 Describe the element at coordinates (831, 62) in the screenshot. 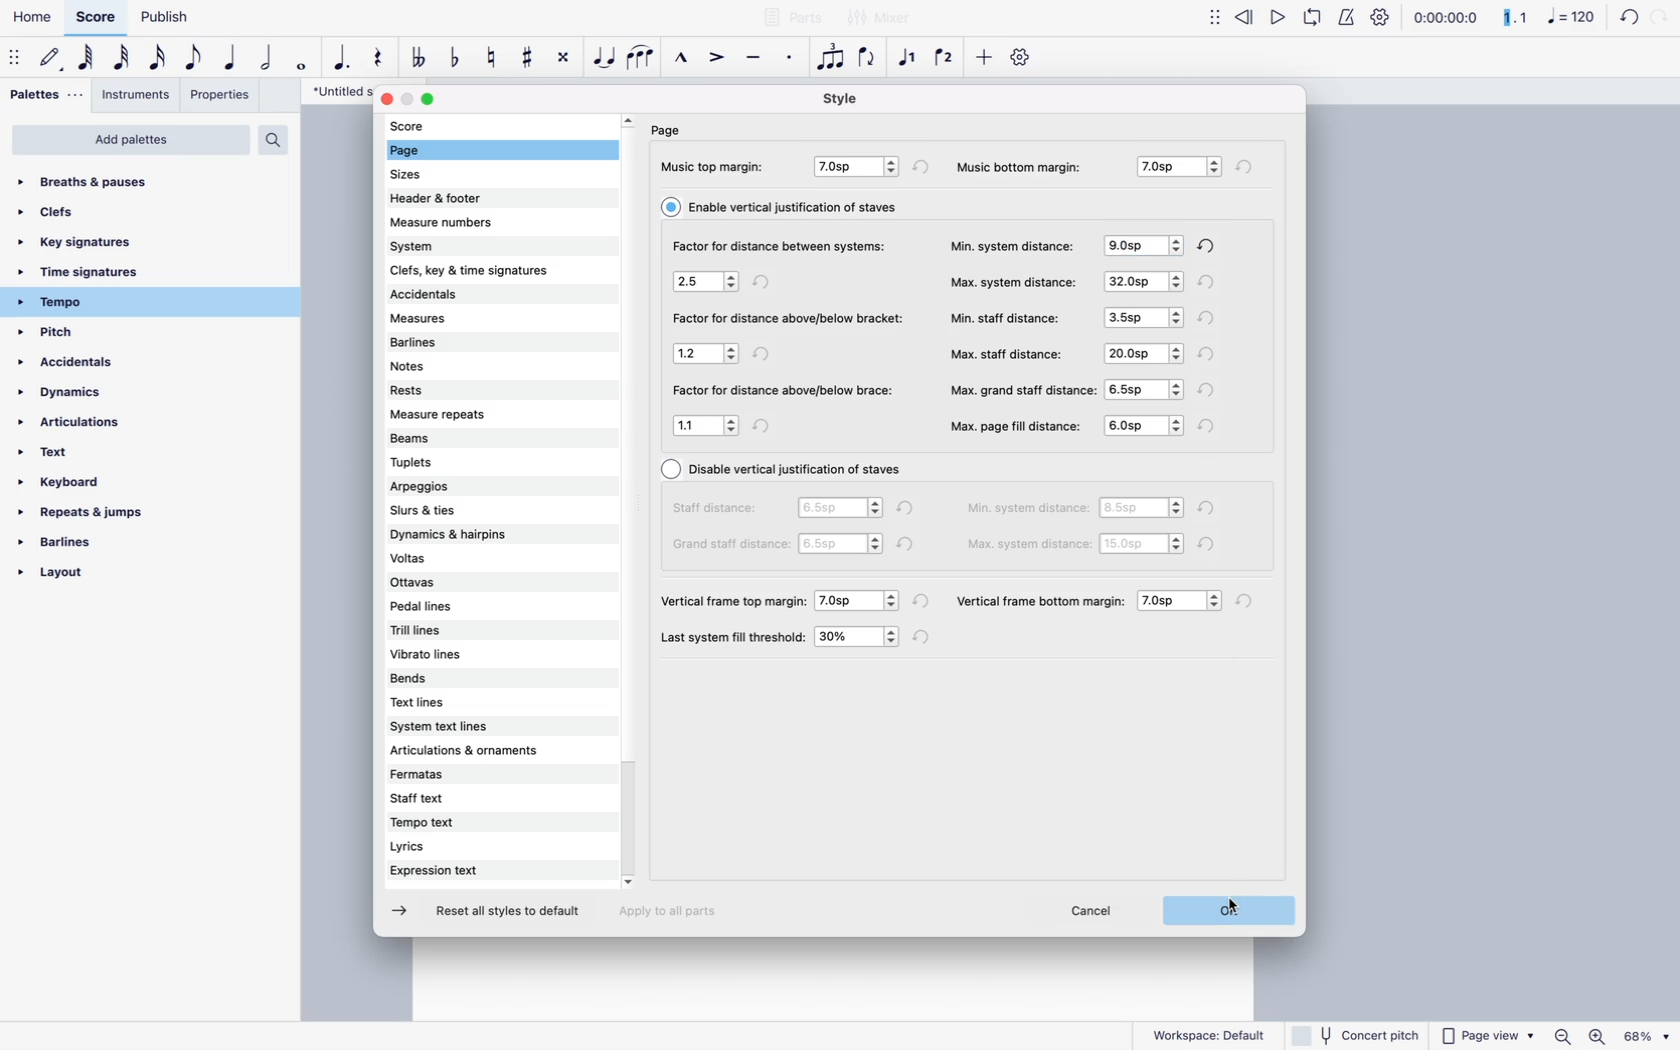

I see `tuplet` at that location.